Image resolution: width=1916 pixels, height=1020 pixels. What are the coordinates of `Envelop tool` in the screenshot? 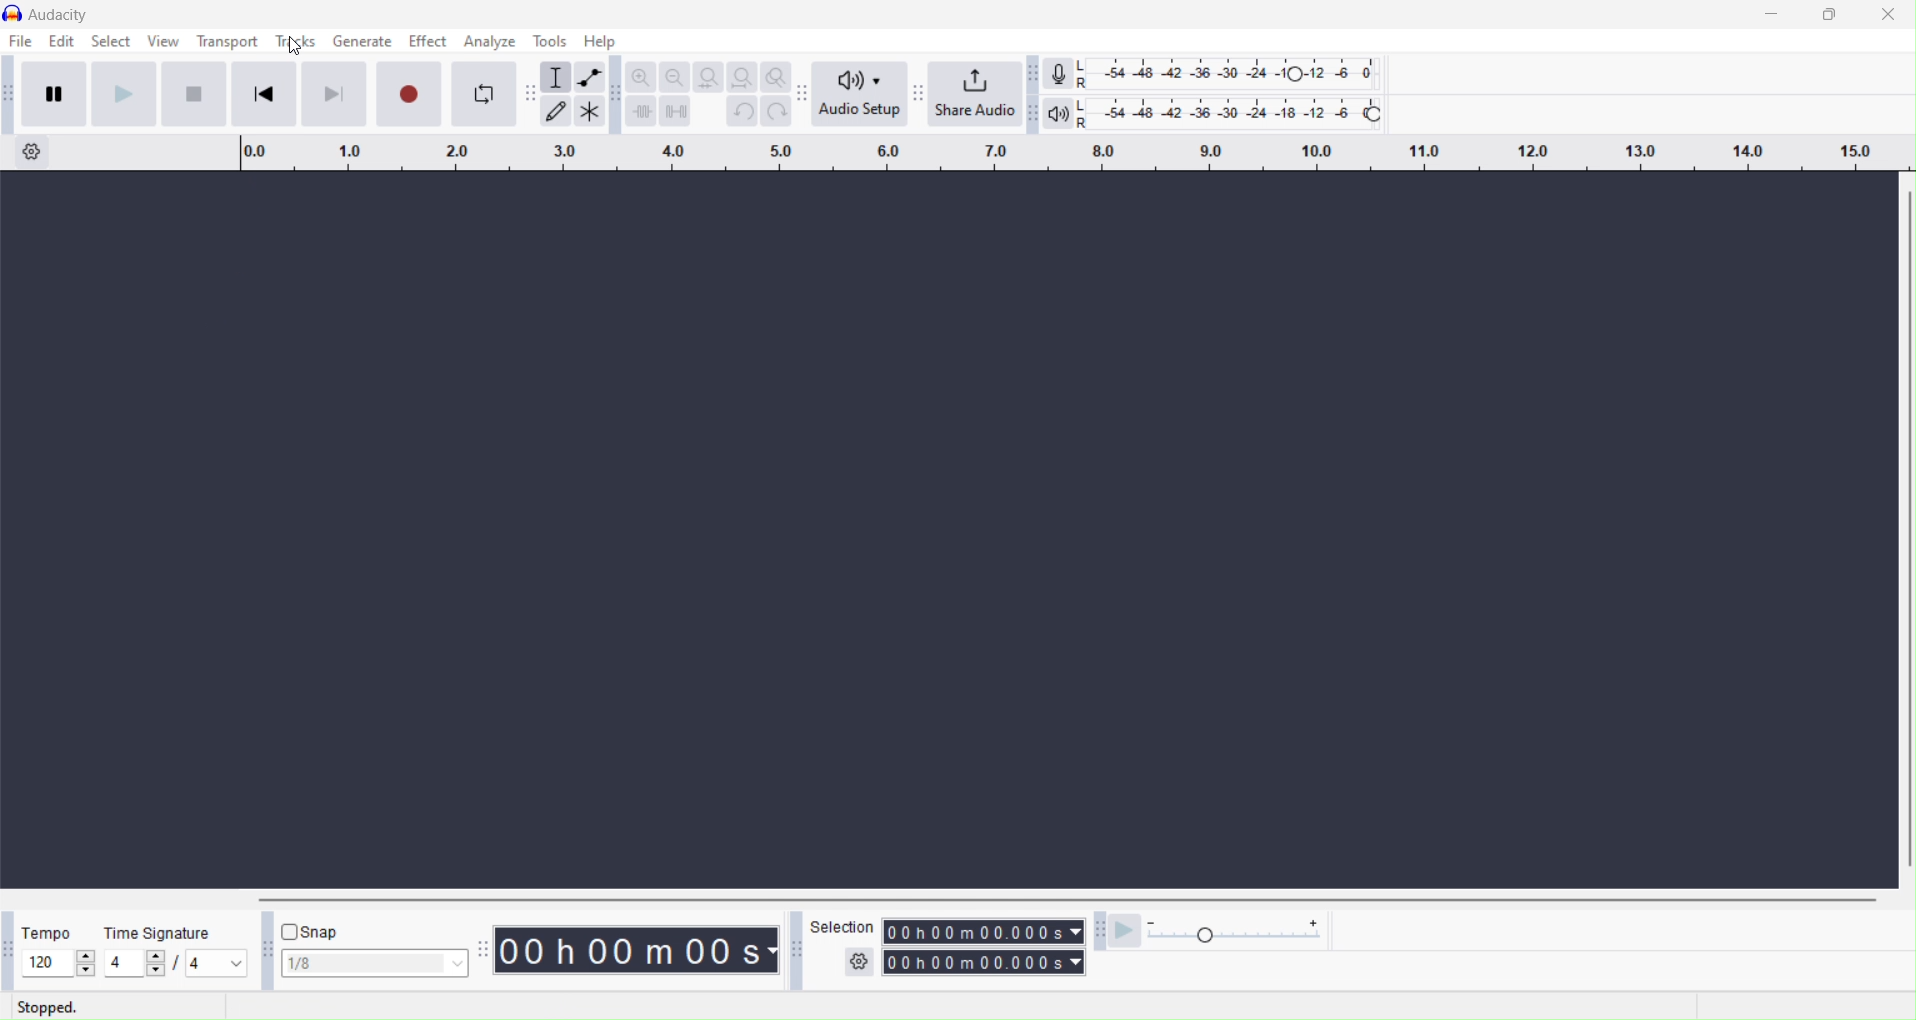 It's located at (586, 75).